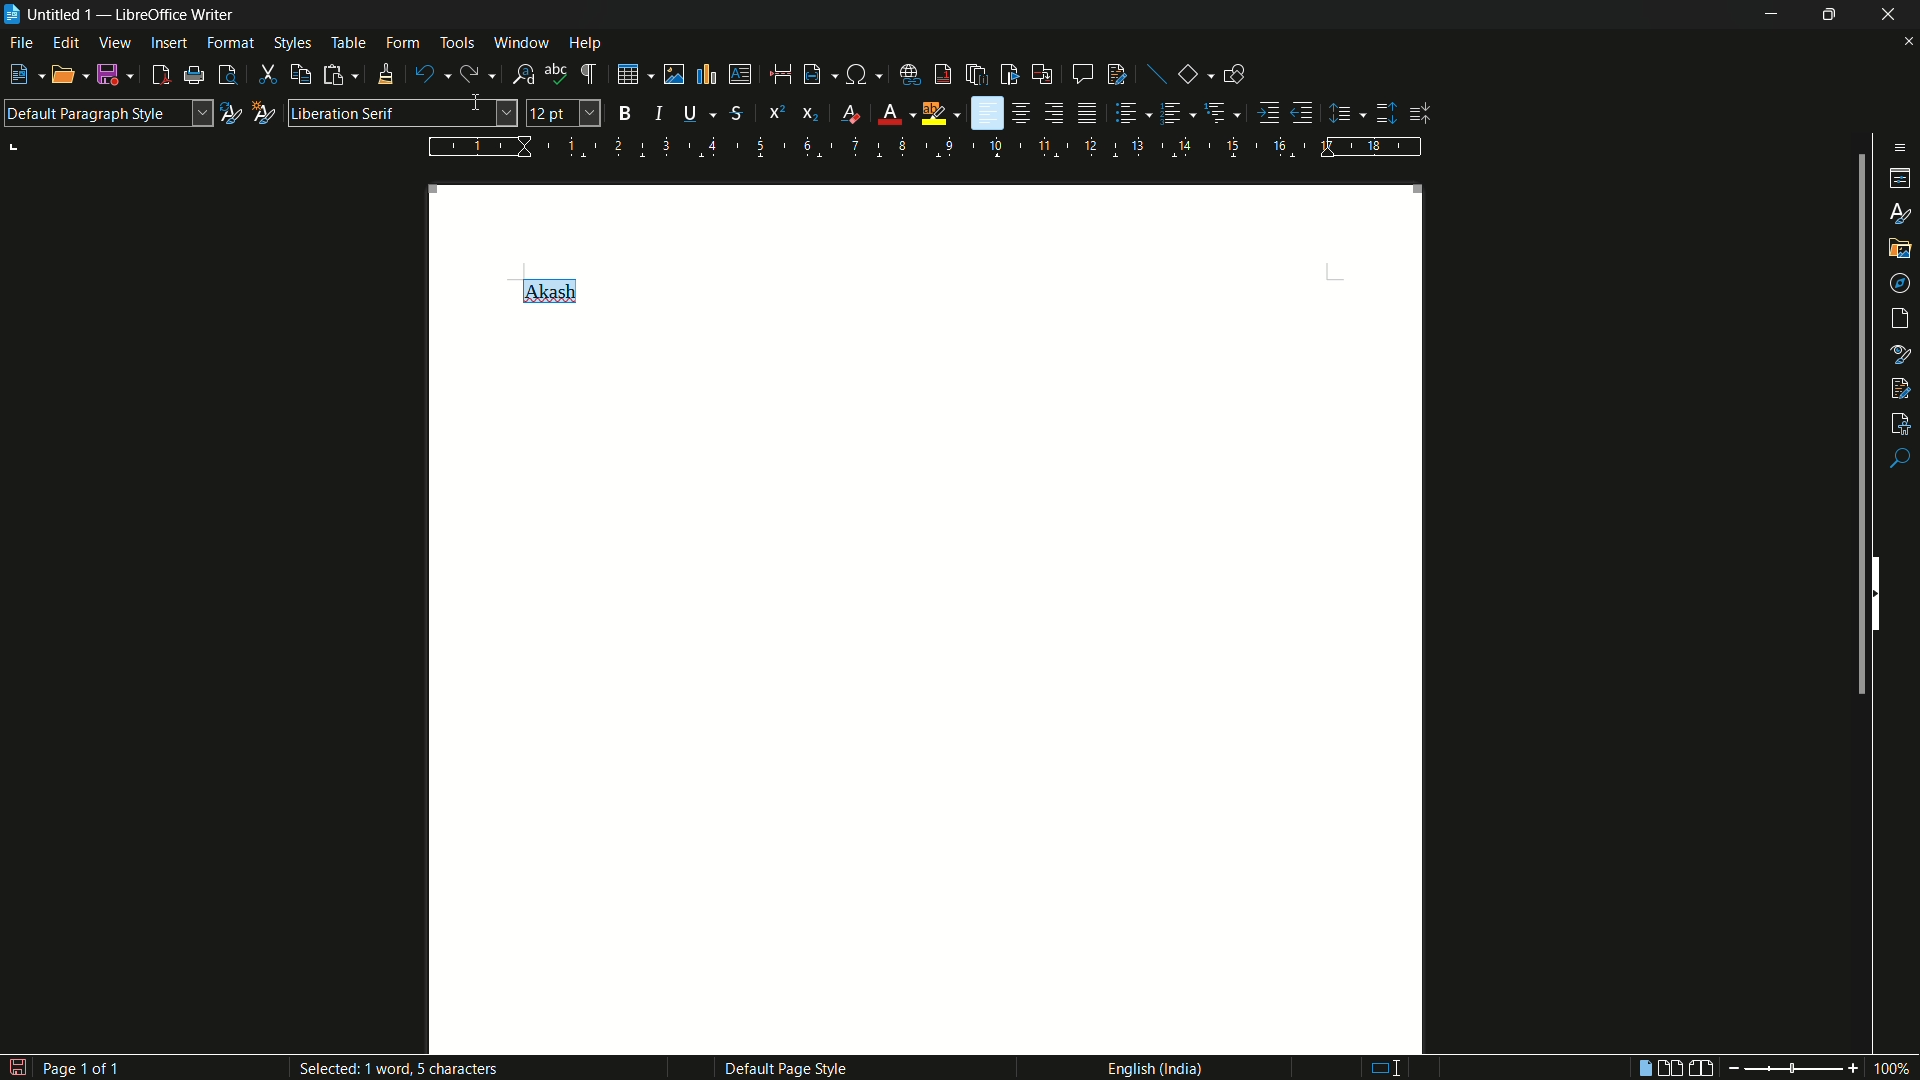 The height and width of the screenshot is (1080, 1920). What do you see at coordinates (1010, 74) in the screenshot?
I see `insert bookmark` at bounding box center [1010, 74].